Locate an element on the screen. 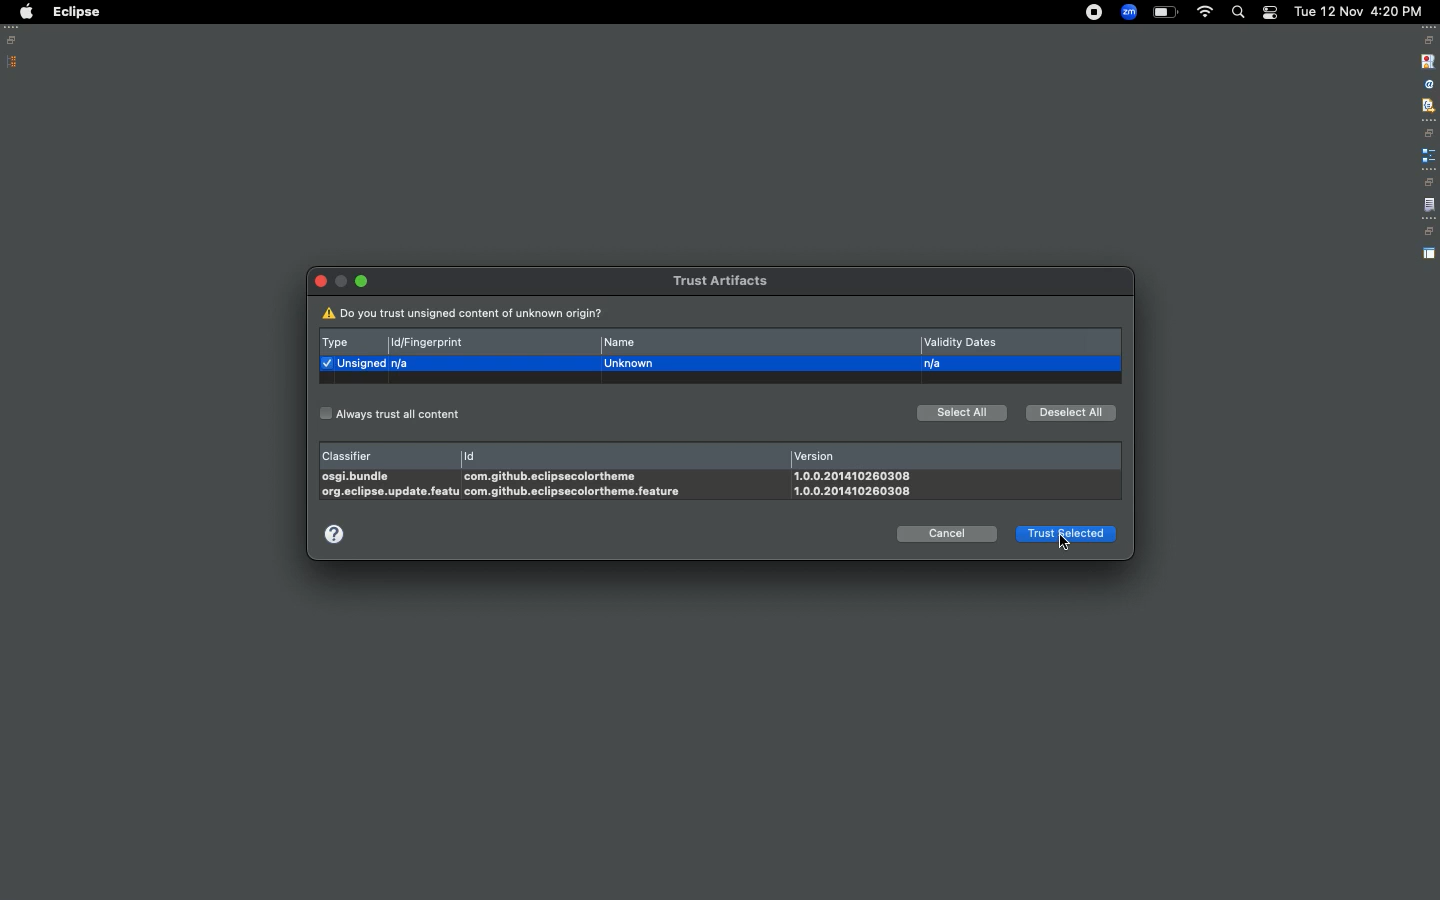 The height and width of the screenshot is (900, 1440). Select all is located at coordinates (962, 414).